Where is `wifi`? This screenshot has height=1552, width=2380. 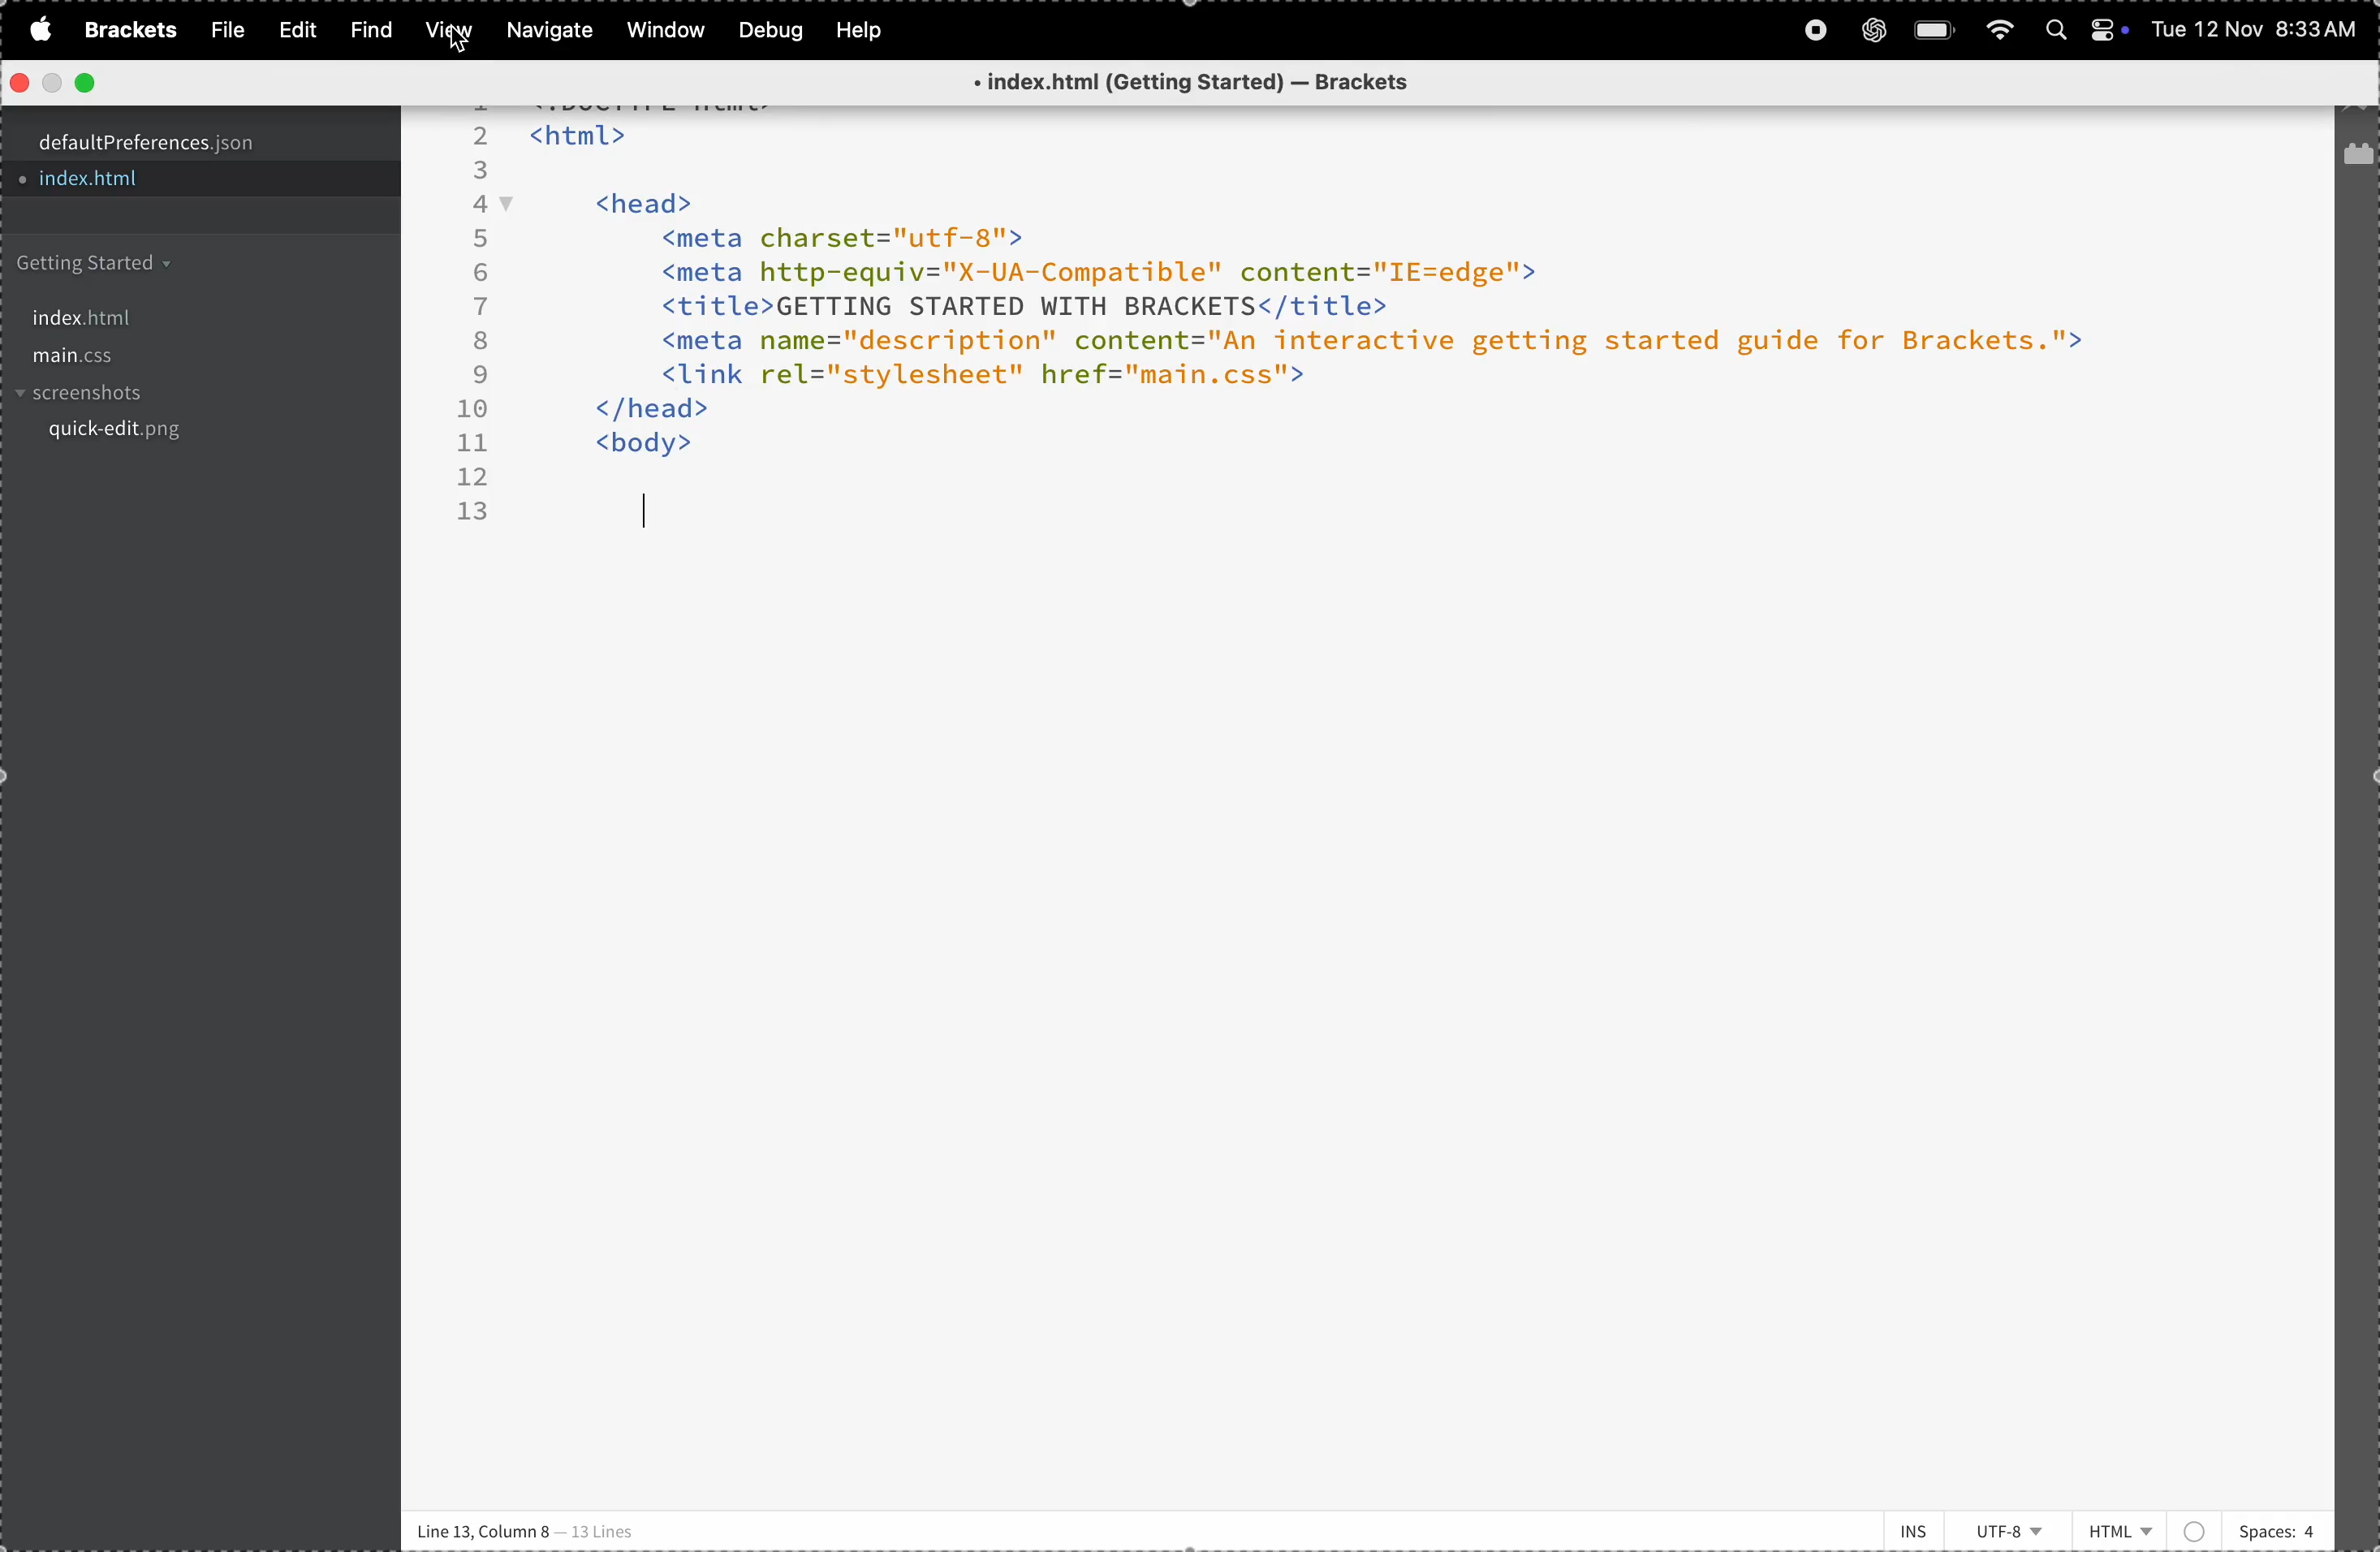
wifi is located at coordinates (1998, 29).